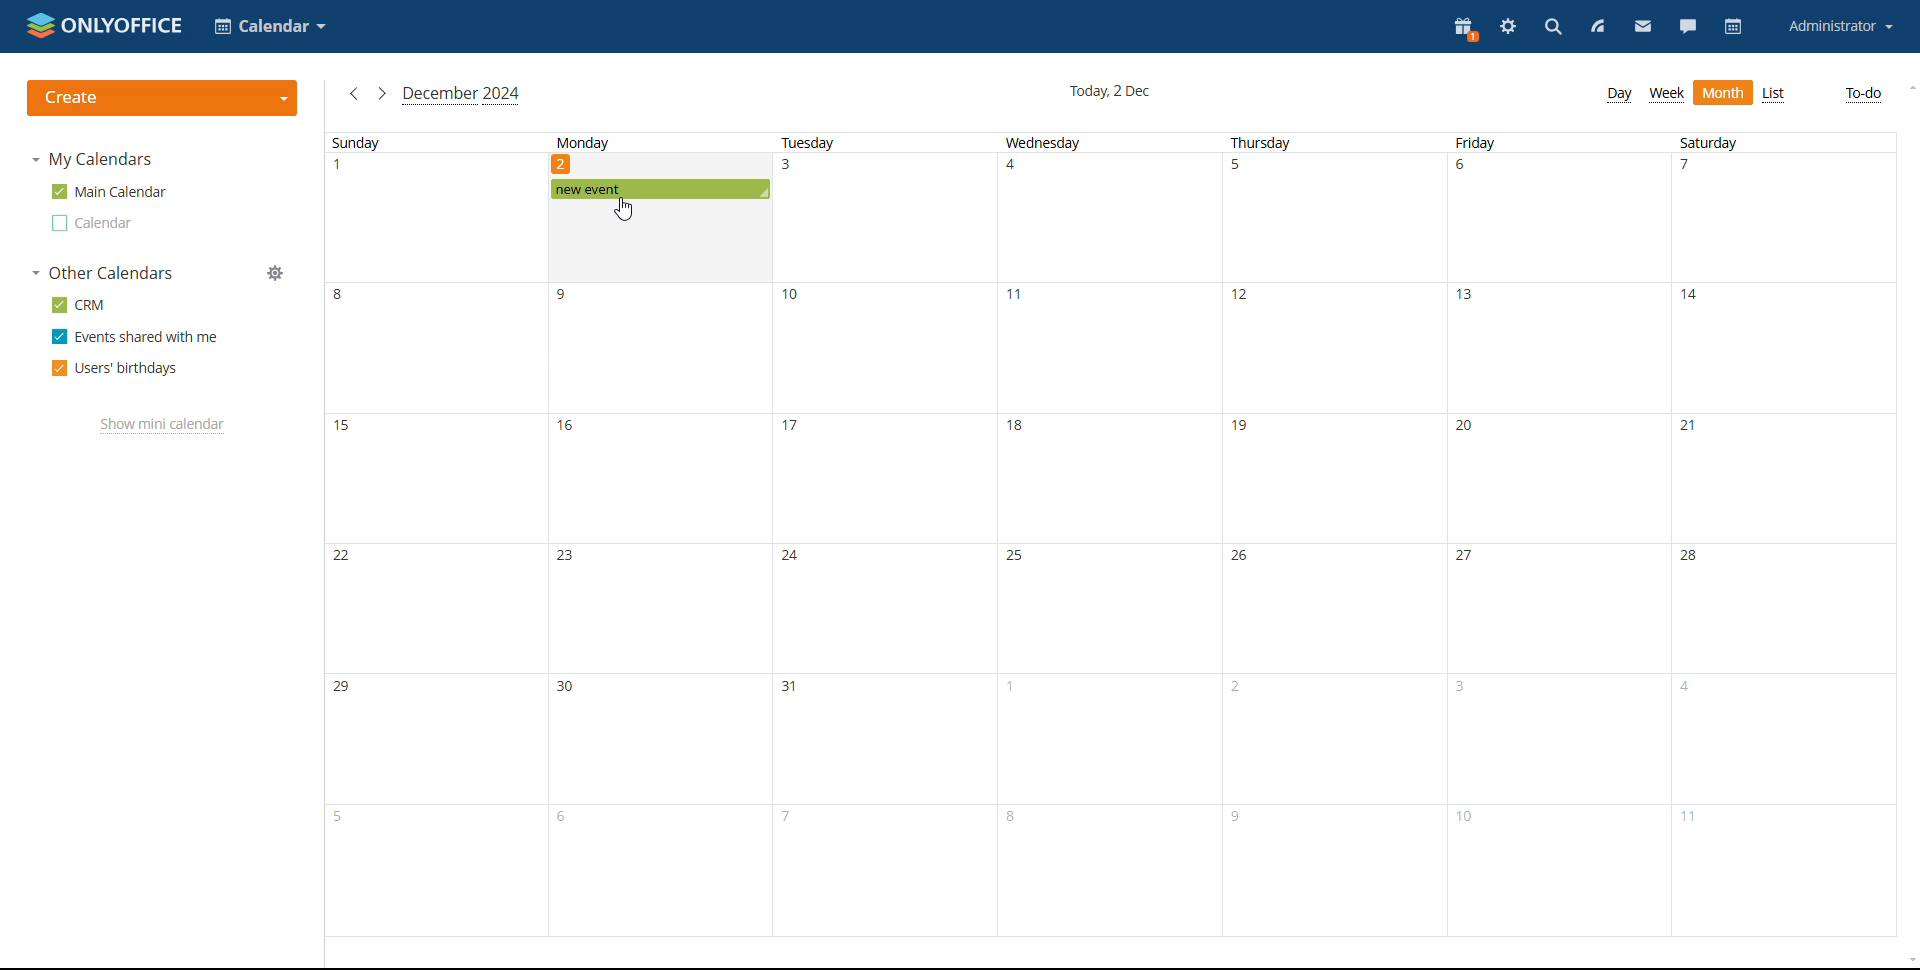  What do you see at coordinates (76, 304) in the screenshot?
I see `crm` at bounding box center [76, 304].